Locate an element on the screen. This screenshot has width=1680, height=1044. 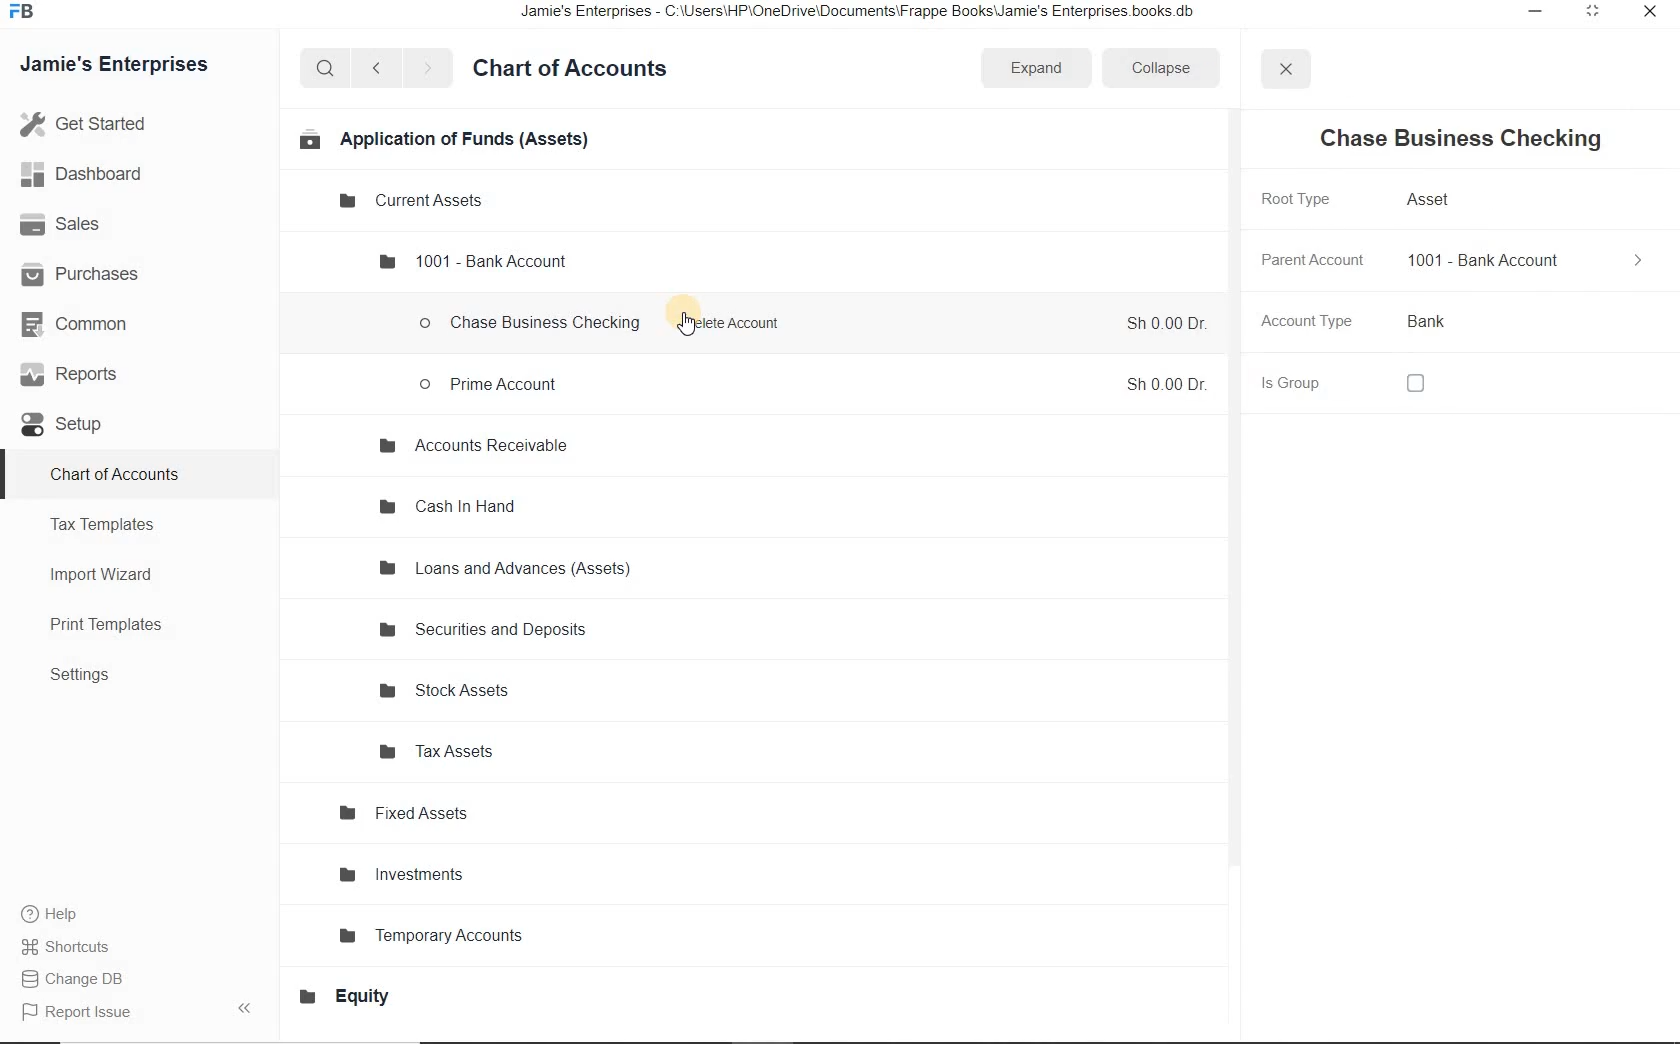
Import Wizard is located at coordinates (111, 573).